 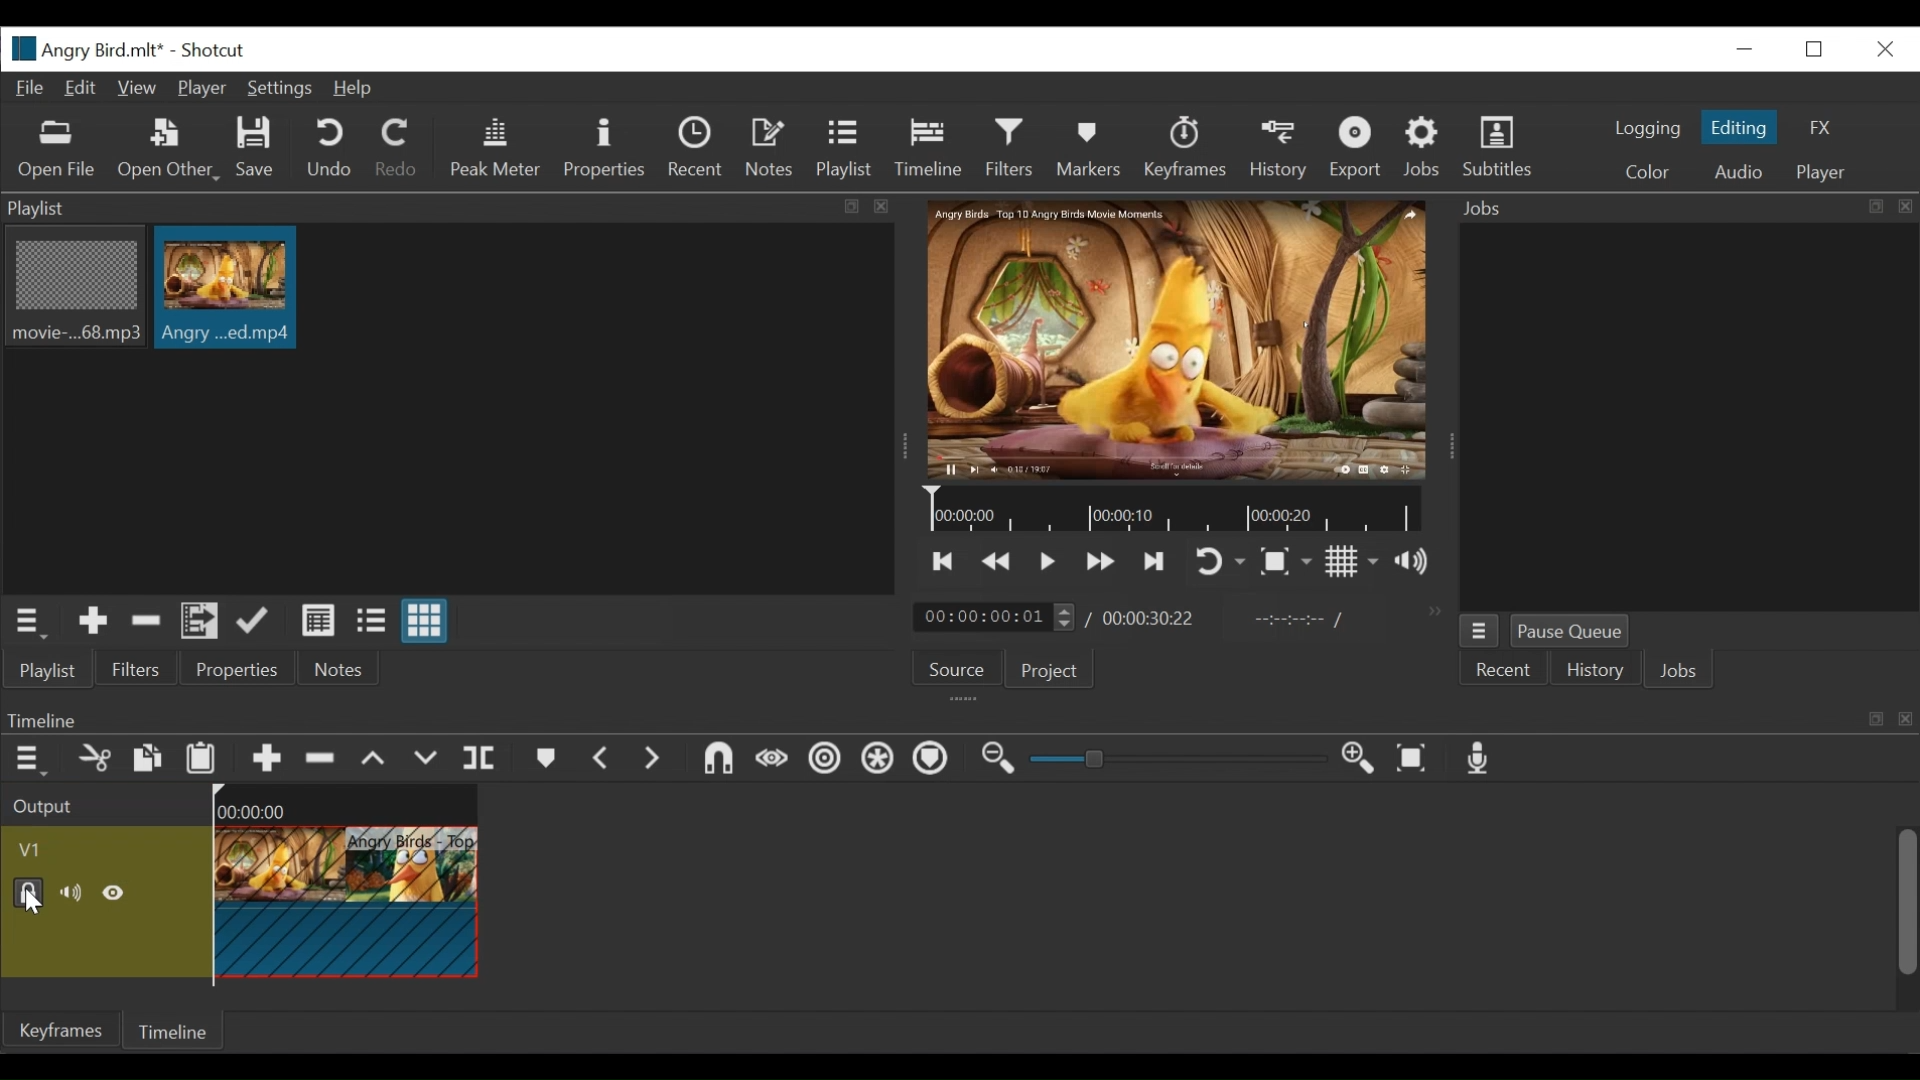 What do you see at coordinates (57, 151) in the screenshot?
I see `Open File` at bounding box center [57, 151].